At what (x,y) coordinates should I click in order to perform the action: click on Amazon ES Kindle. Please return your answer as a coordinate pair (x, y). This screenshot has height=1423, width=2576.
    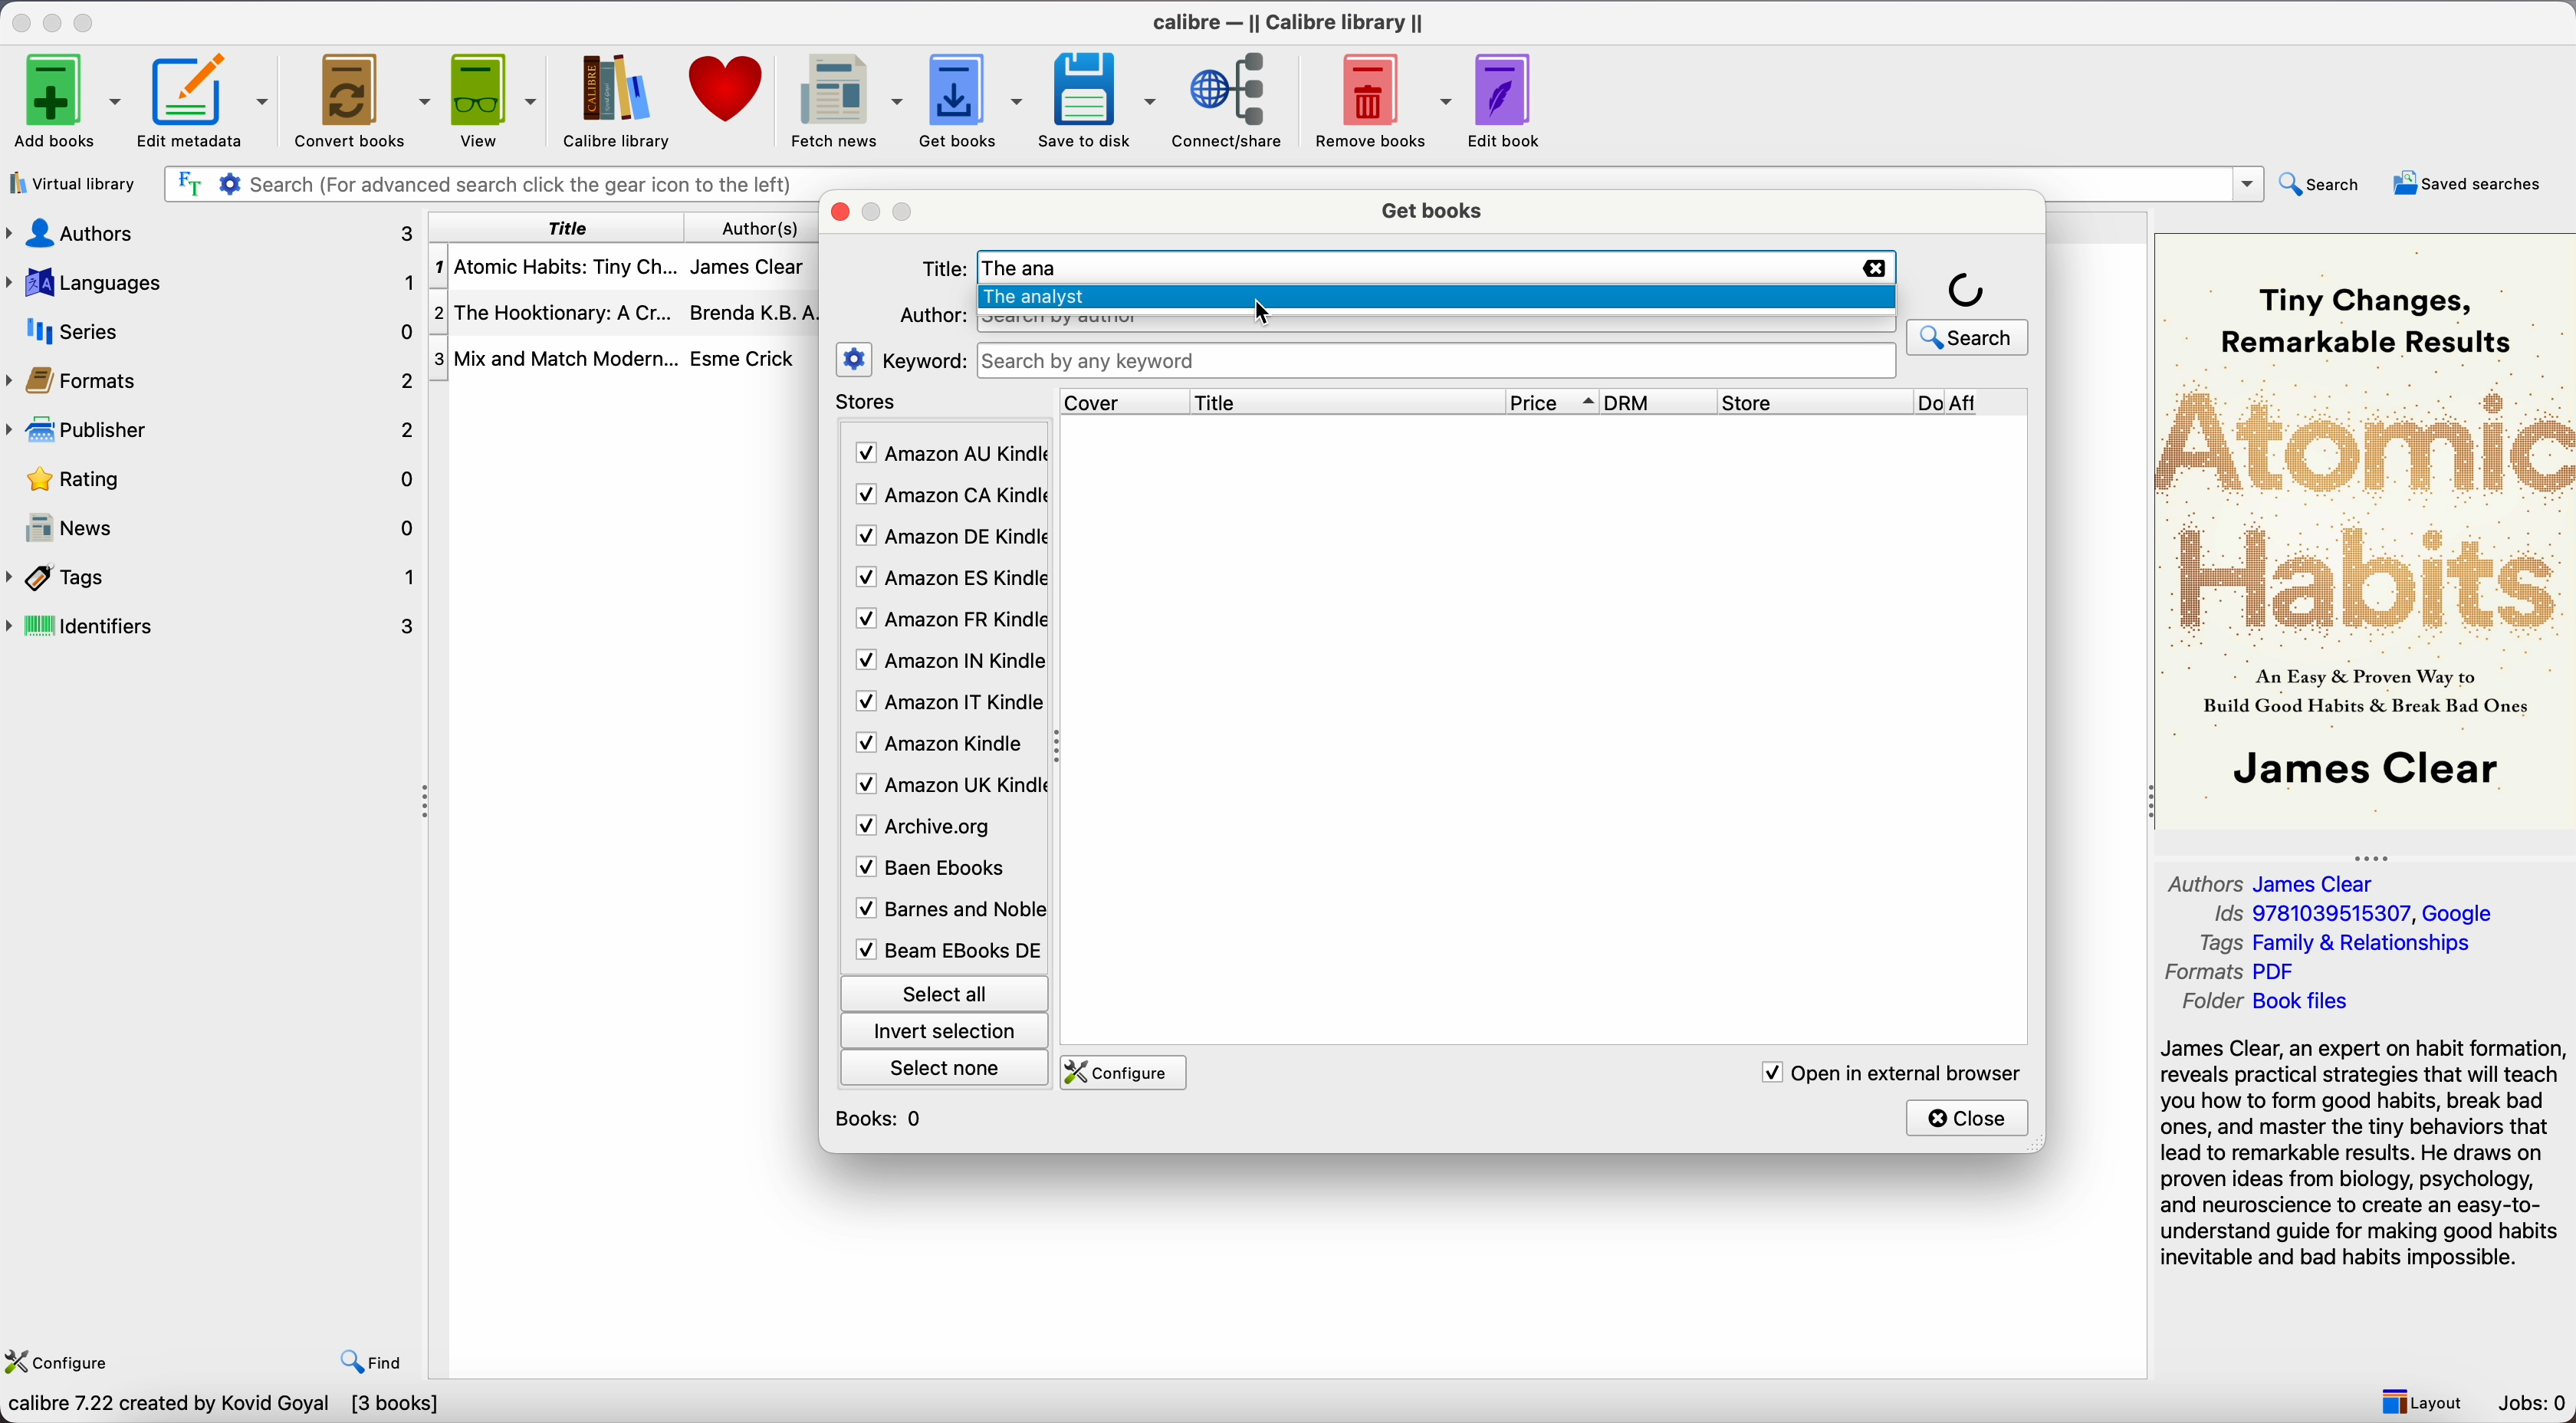
    Looking at the image, I should click on (948, 581).